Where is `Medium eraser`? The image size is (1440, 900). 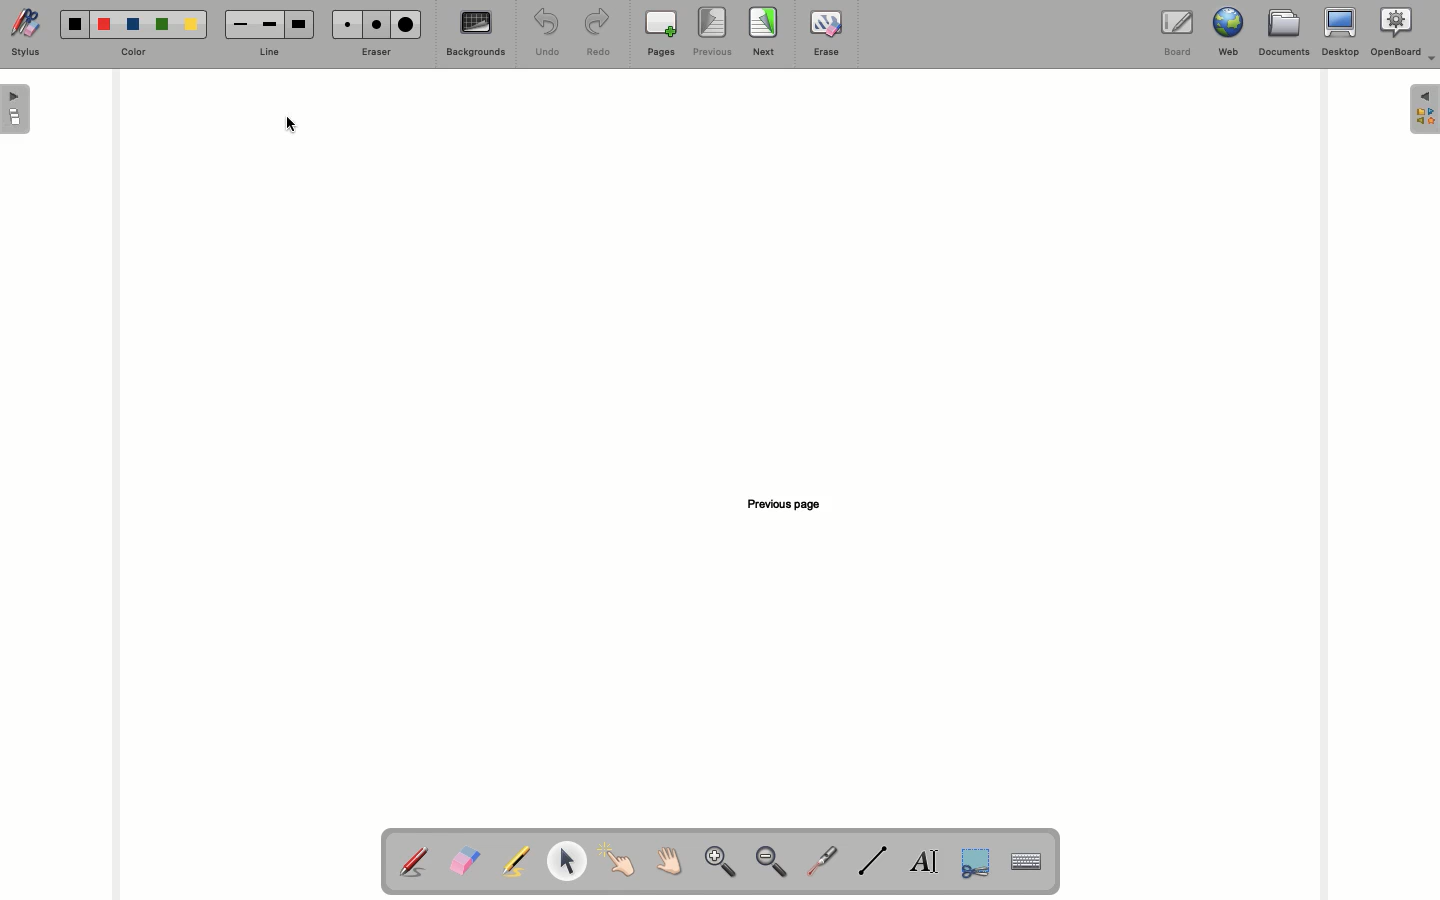
Medium eraser is located at coordinates (373, 24).